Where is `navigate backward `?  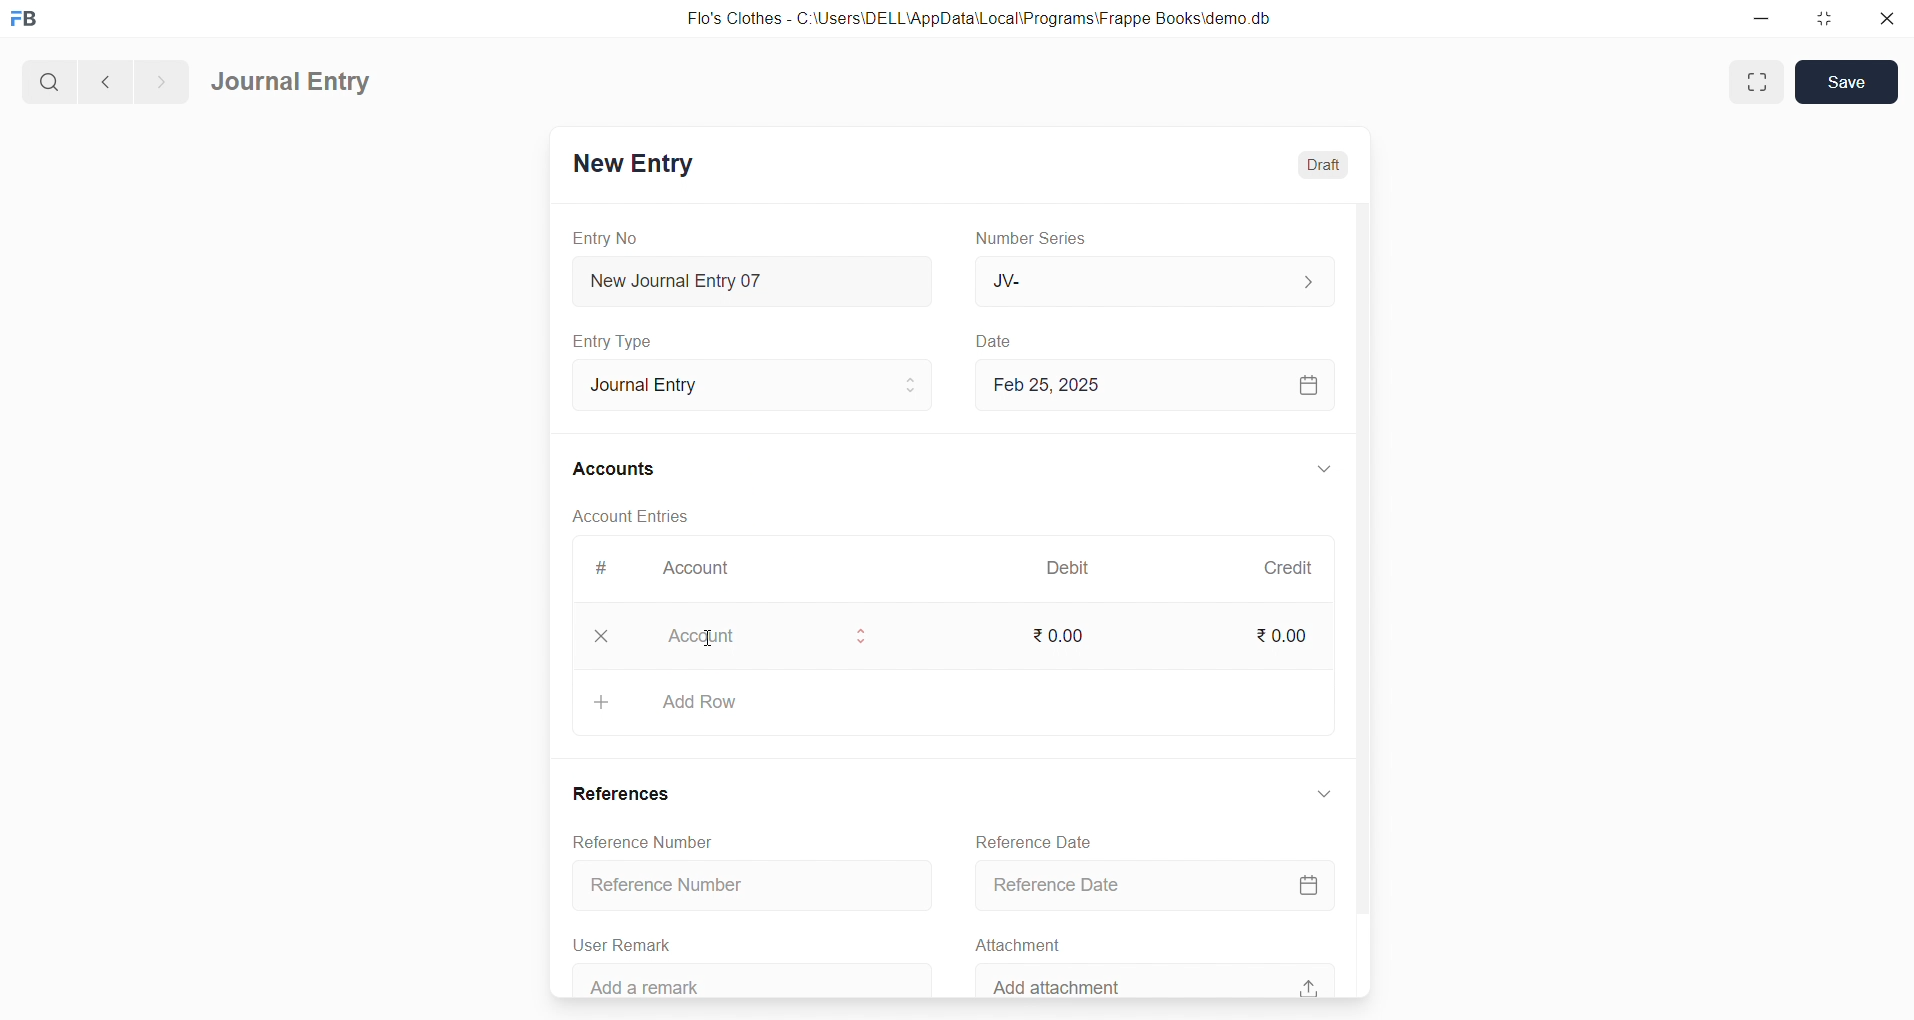
navigate backward  is located at coordinates (103, 79).